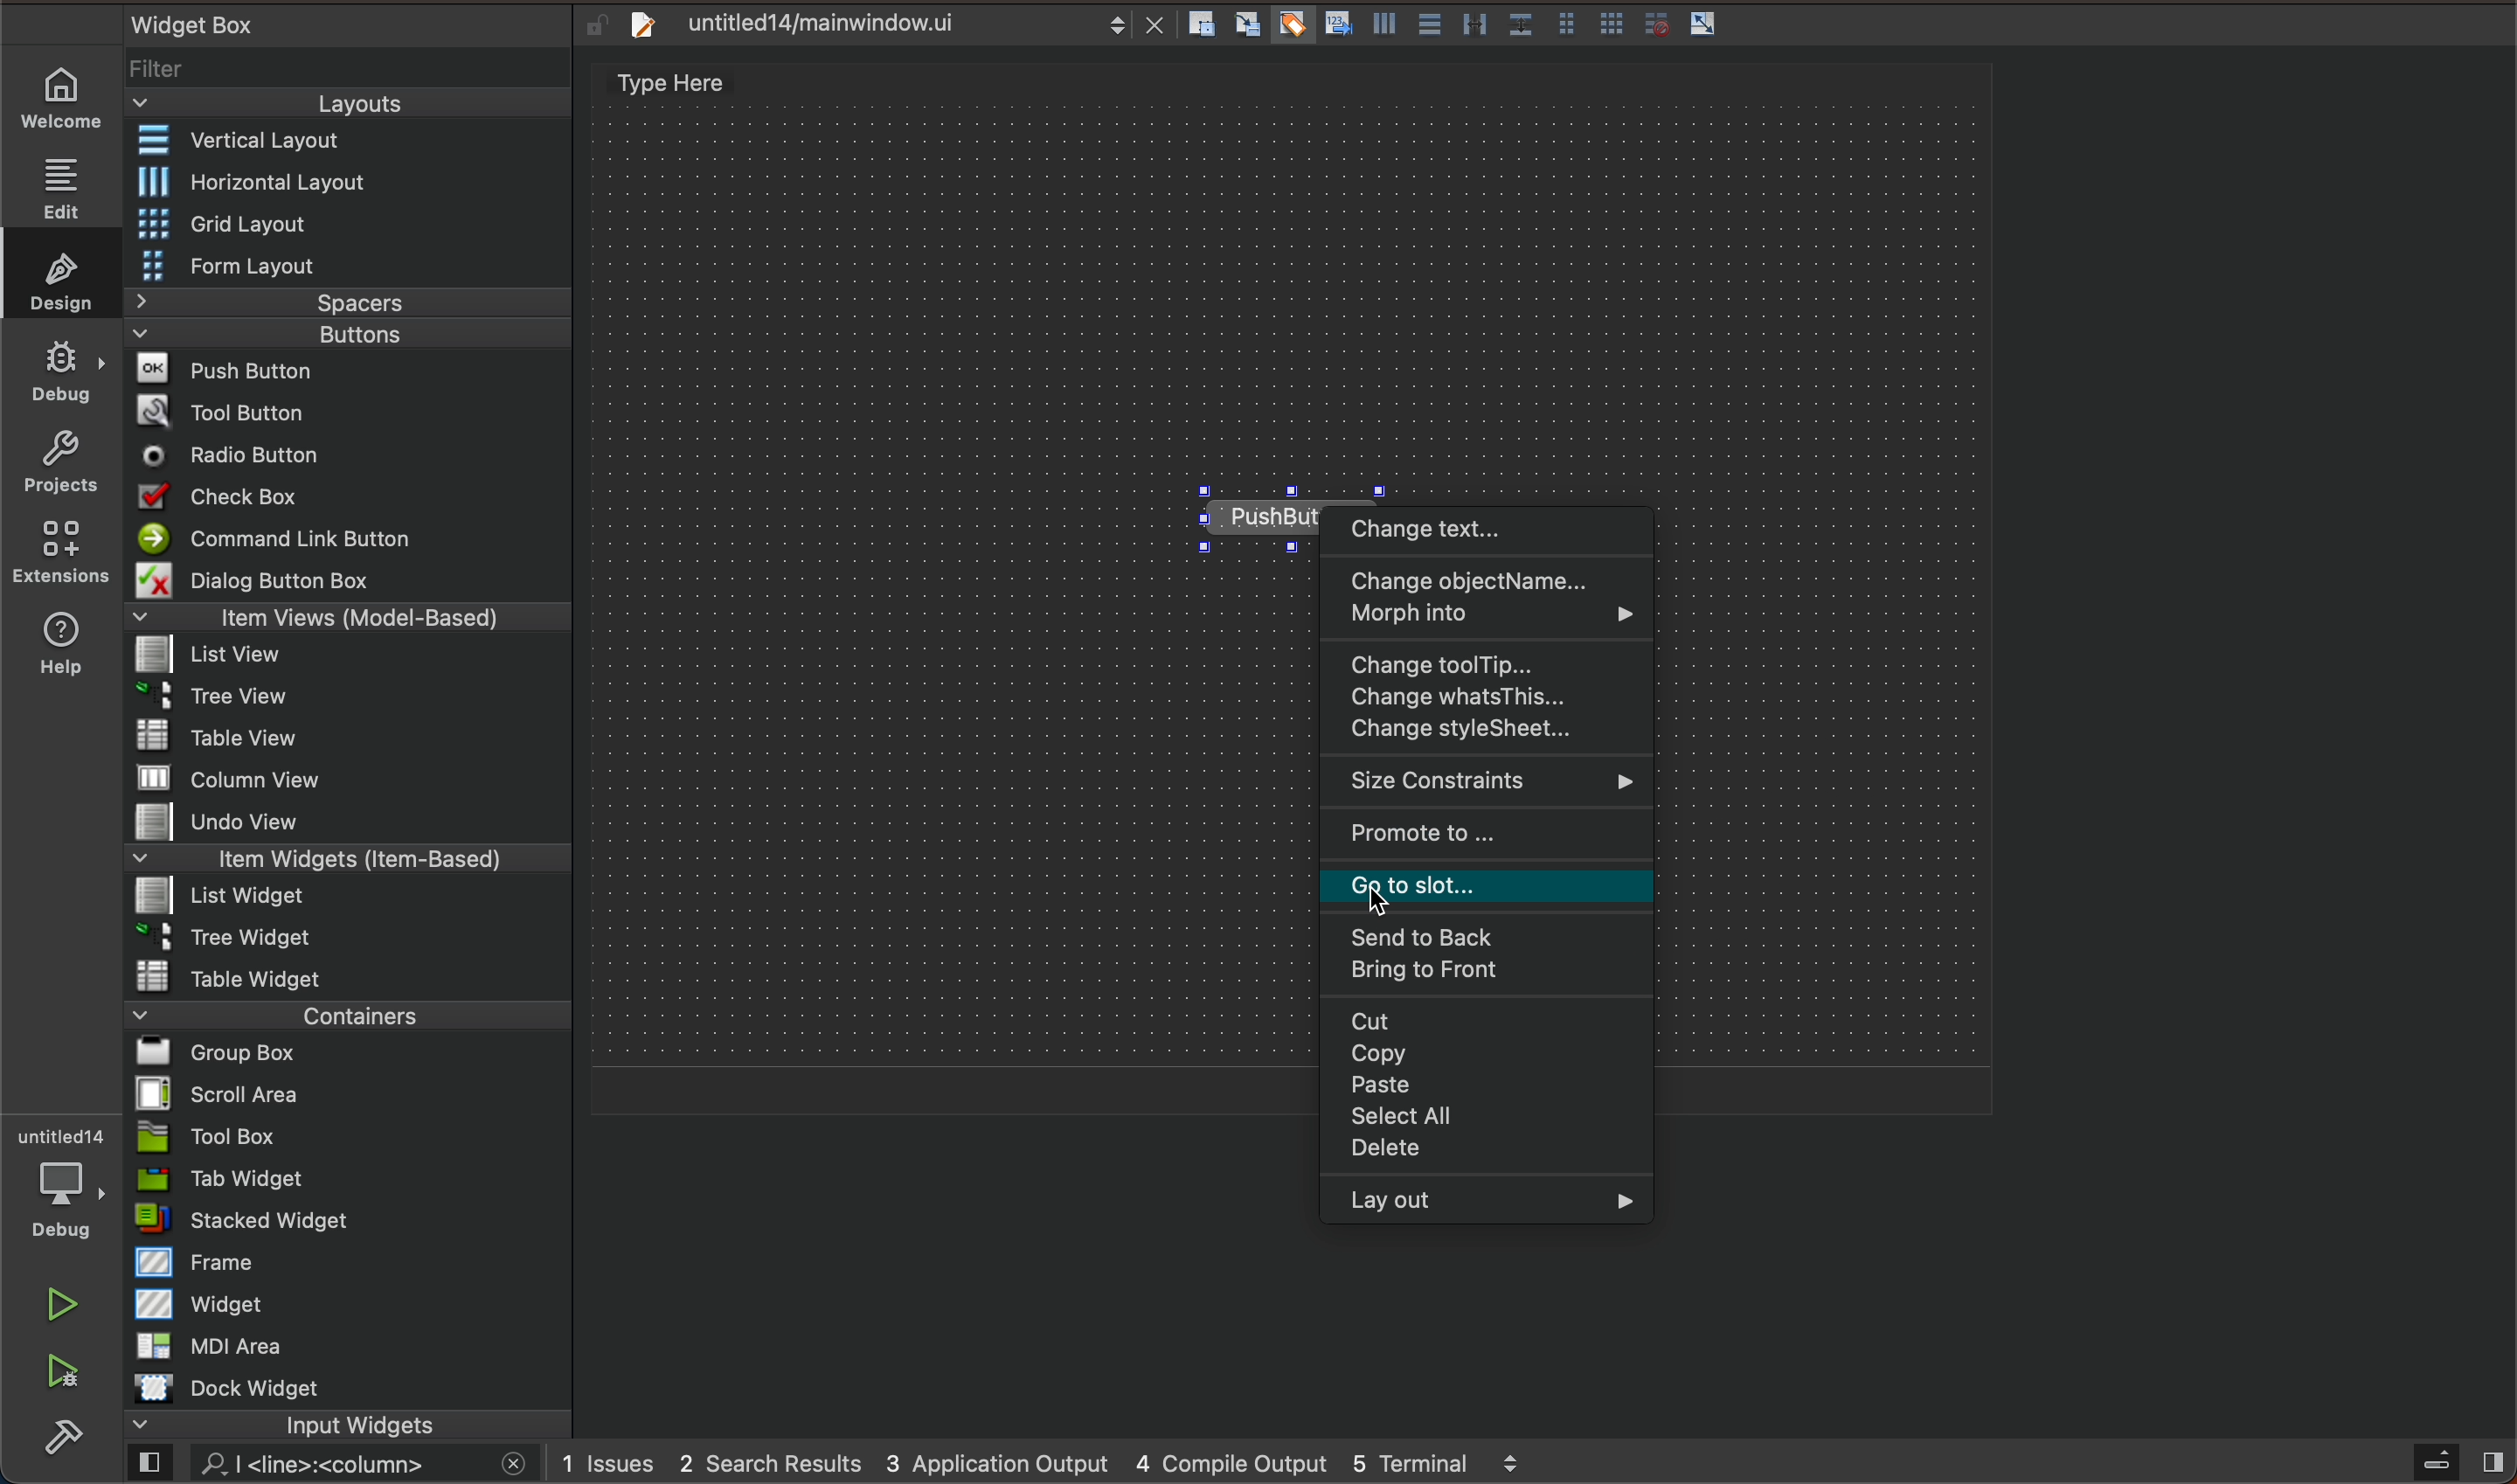 The height and width of the screenshot is (1484, 2517). What do you see at coordinates (1490, 832) in the screenshot?
I see `promote to` at bounding box center [1490, 832].